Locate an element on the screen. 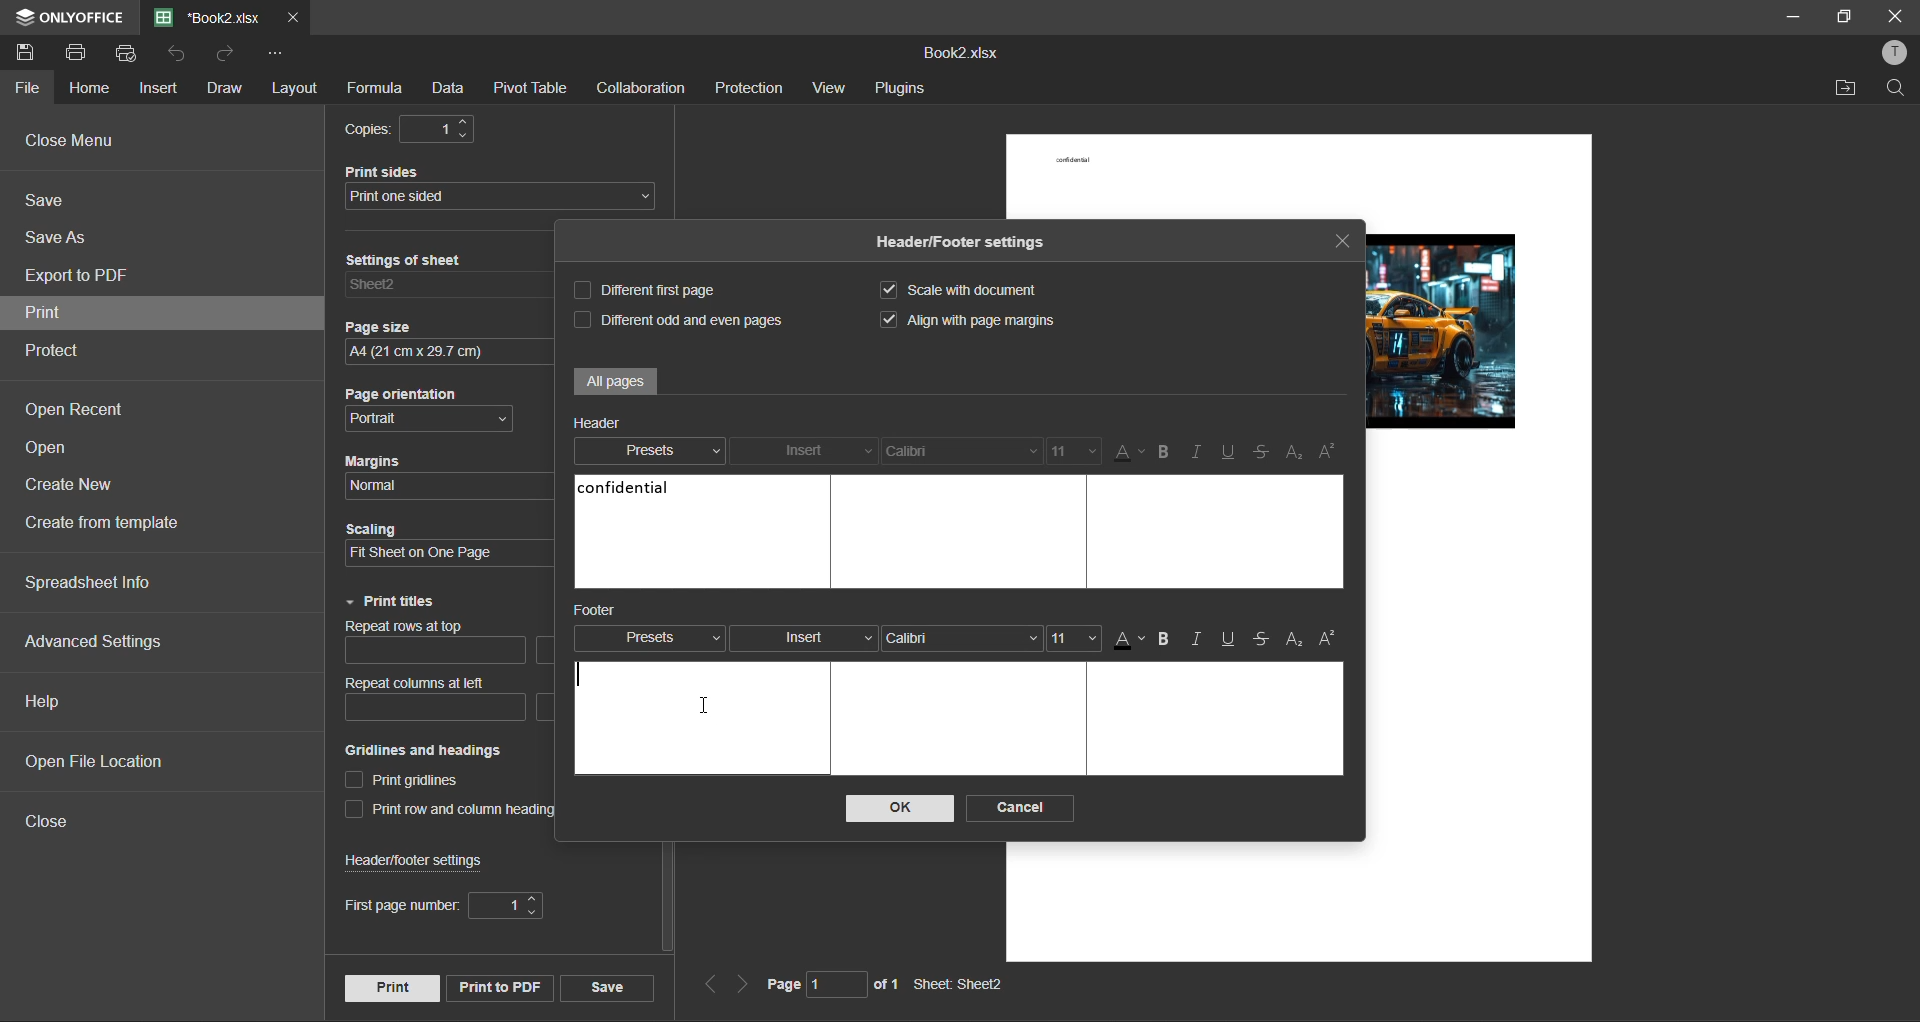 This screenshot has width=1920, height=1022. superscript is located at coordinates (1332, 451).